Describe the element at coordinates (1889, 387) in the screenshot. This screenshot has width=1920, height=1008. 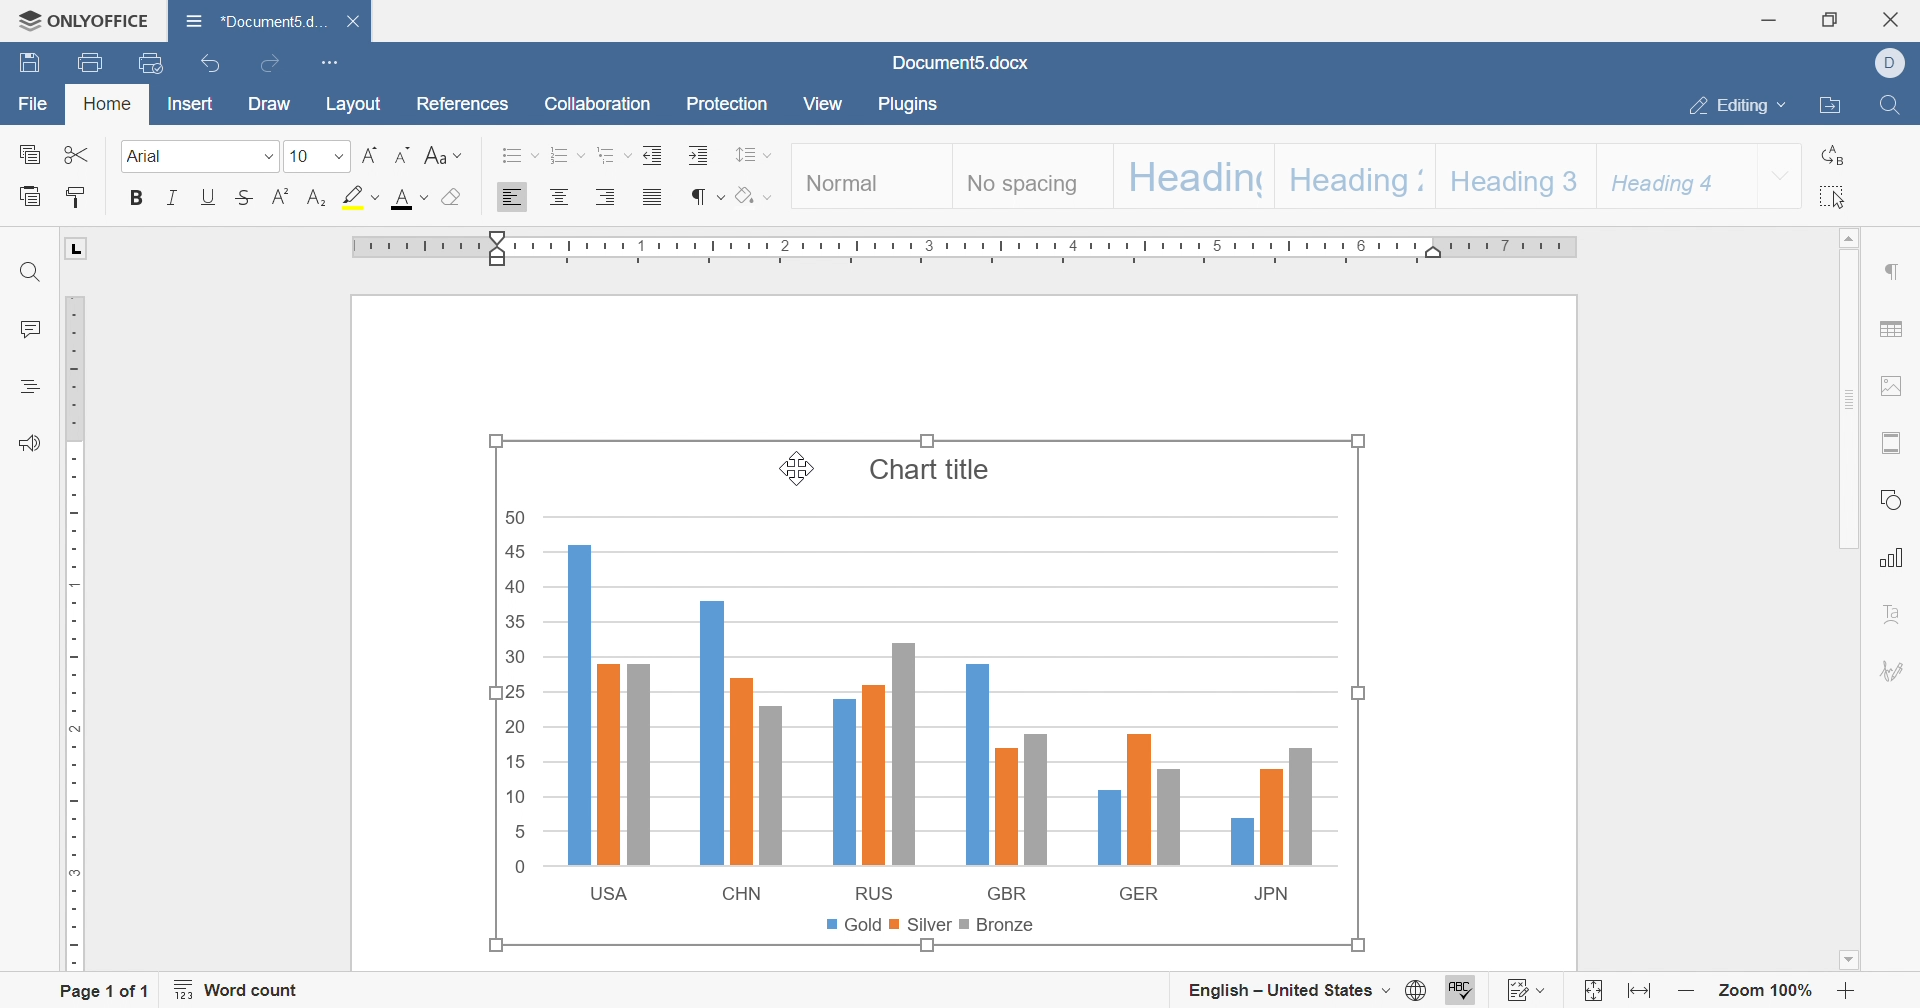
I see `image settings` at that location.